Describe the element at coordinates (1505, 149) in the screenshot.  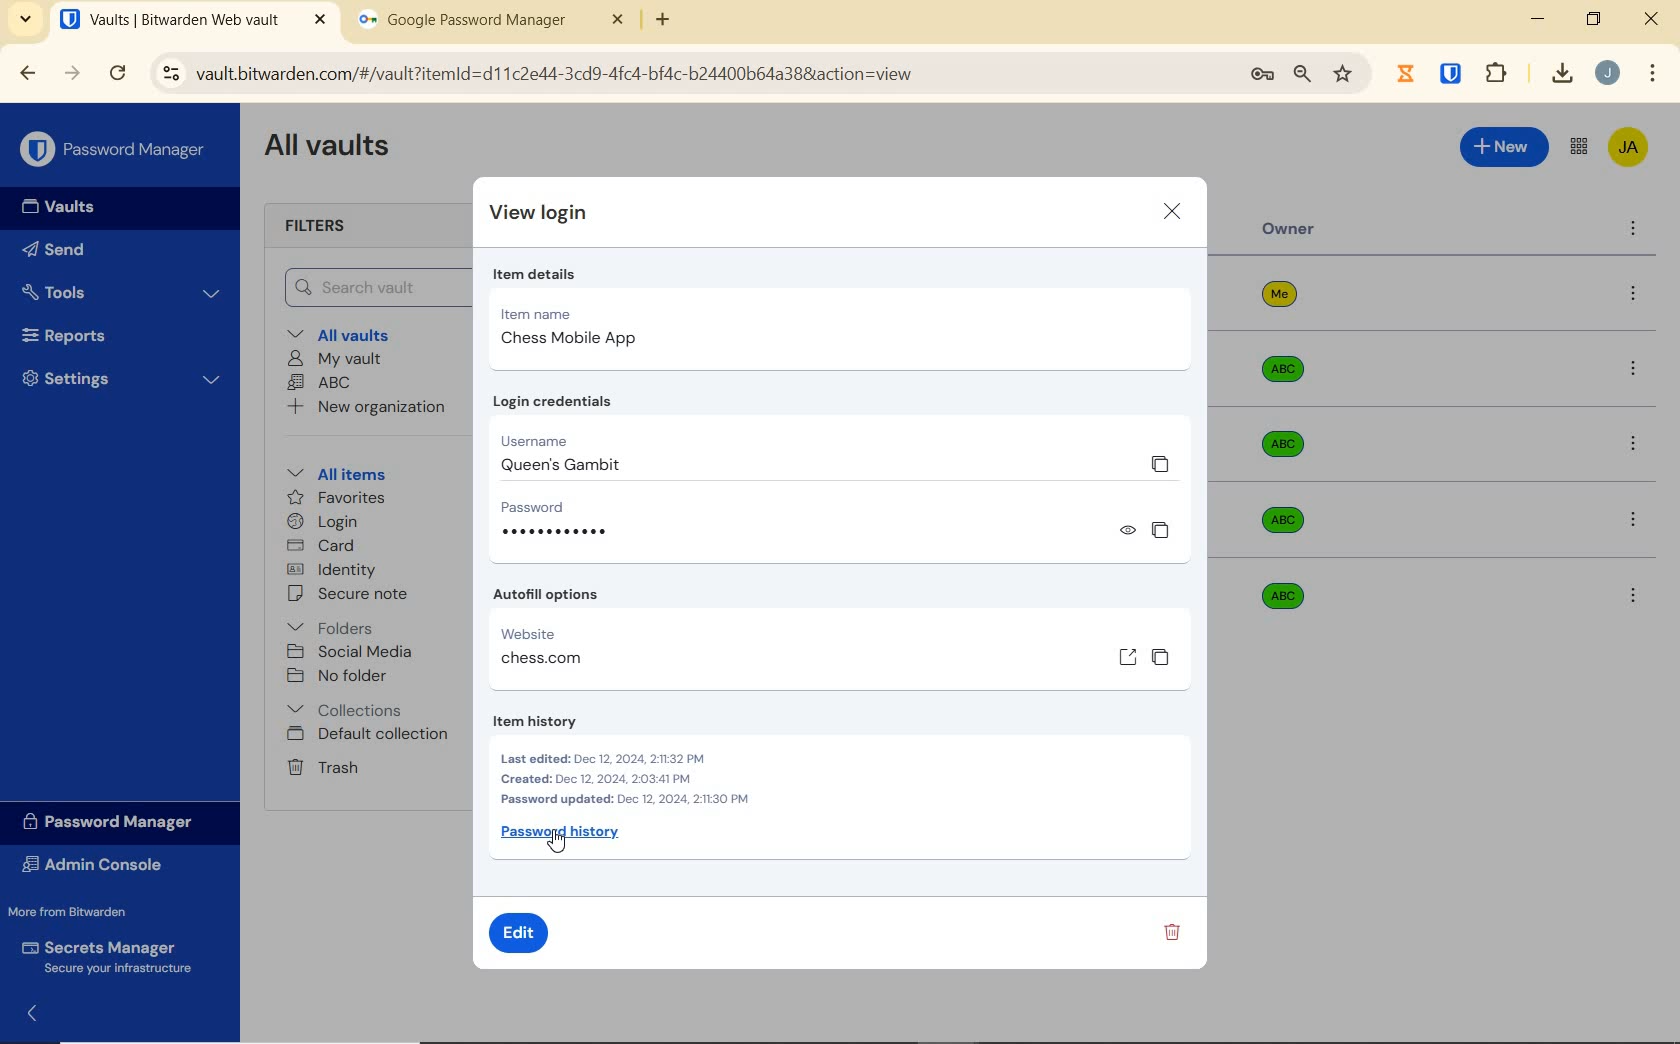
I see `New` at that location.